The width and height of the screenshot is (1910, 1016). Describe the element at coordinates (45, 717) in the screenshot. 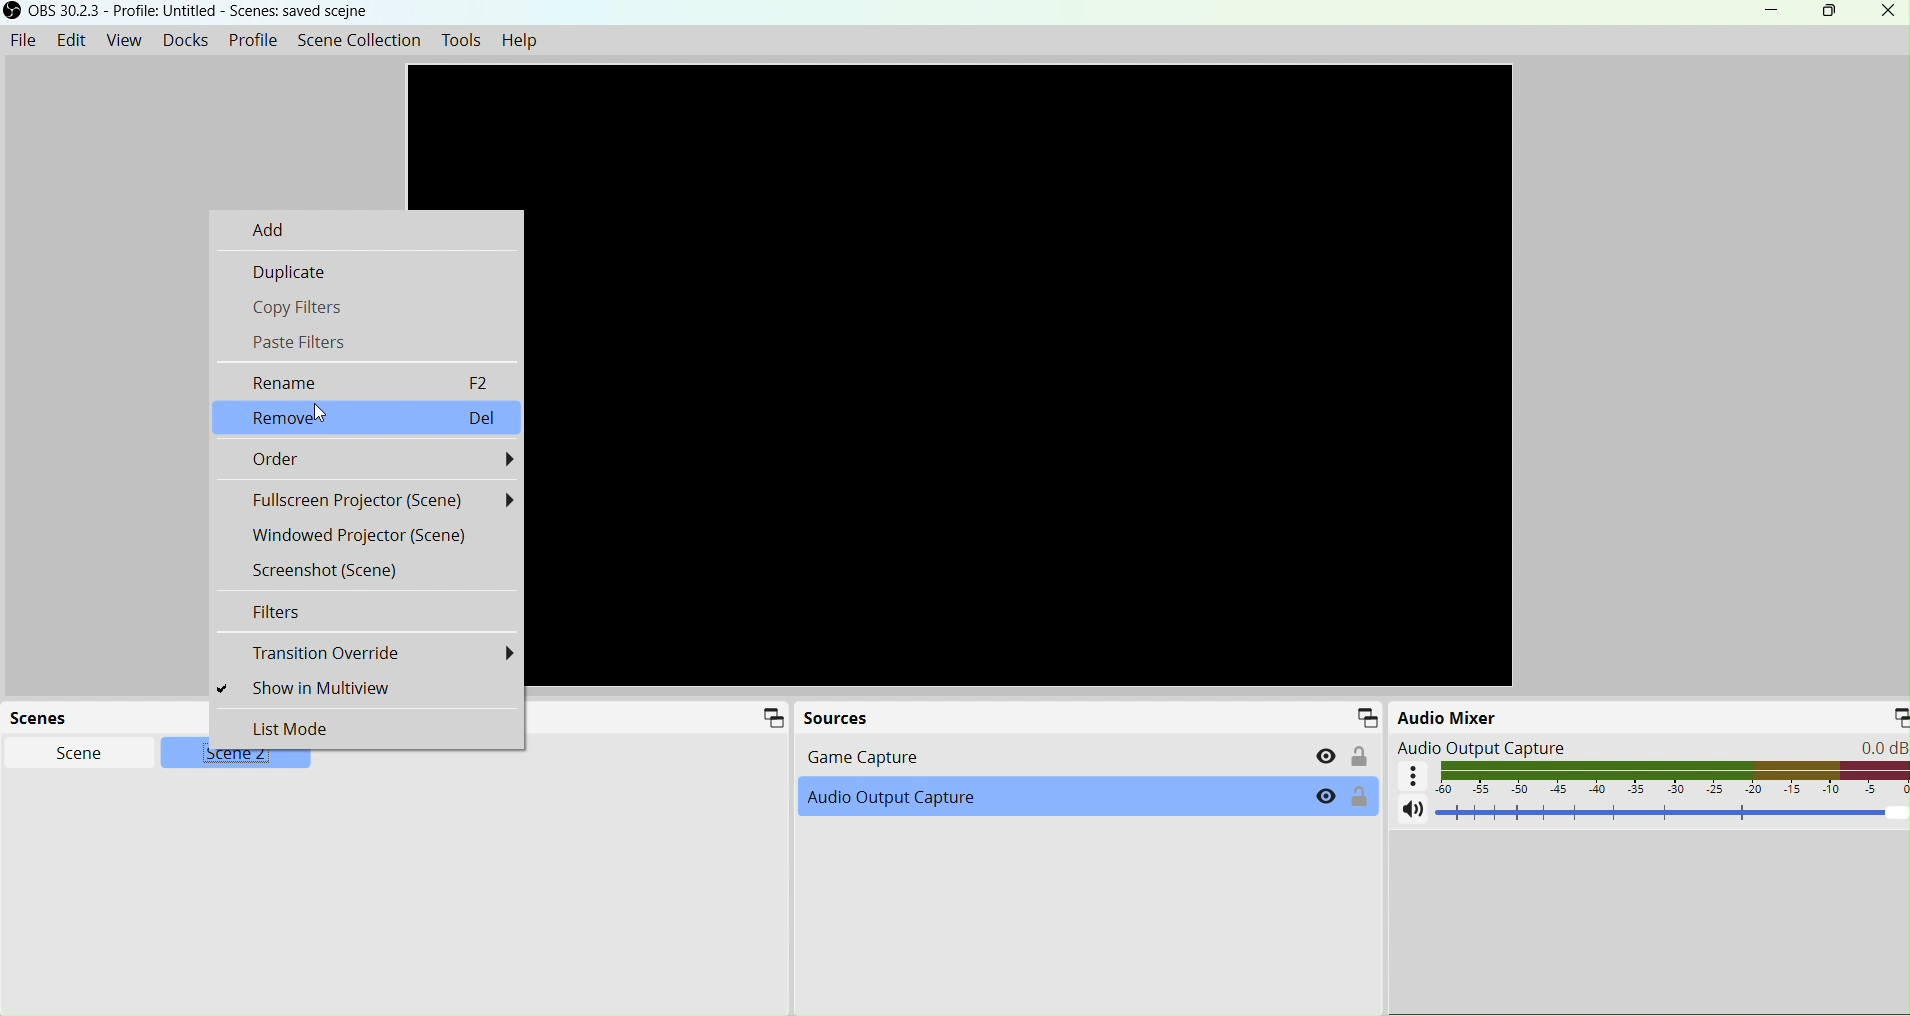

I see `Scenes` at that location.